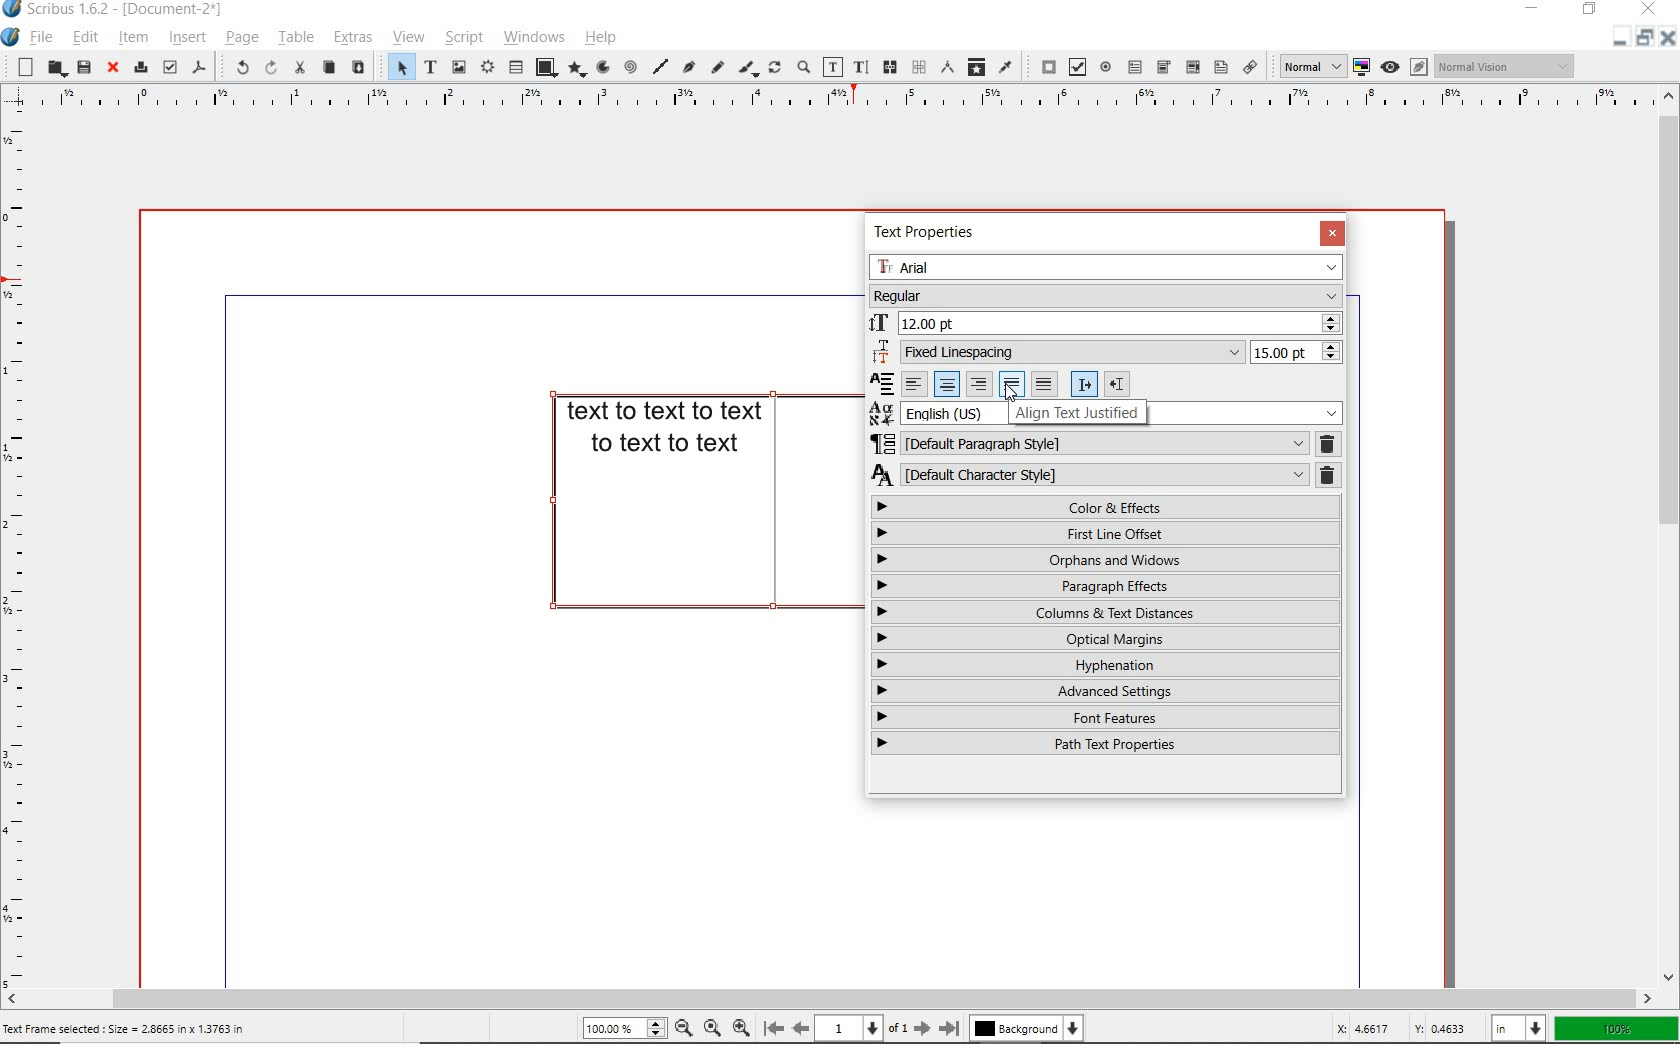 This screenshot has height=1044, width=1680. Describe the element at coordinates (1330, 444) in the screenshot. I see `REMOVE` at that location.